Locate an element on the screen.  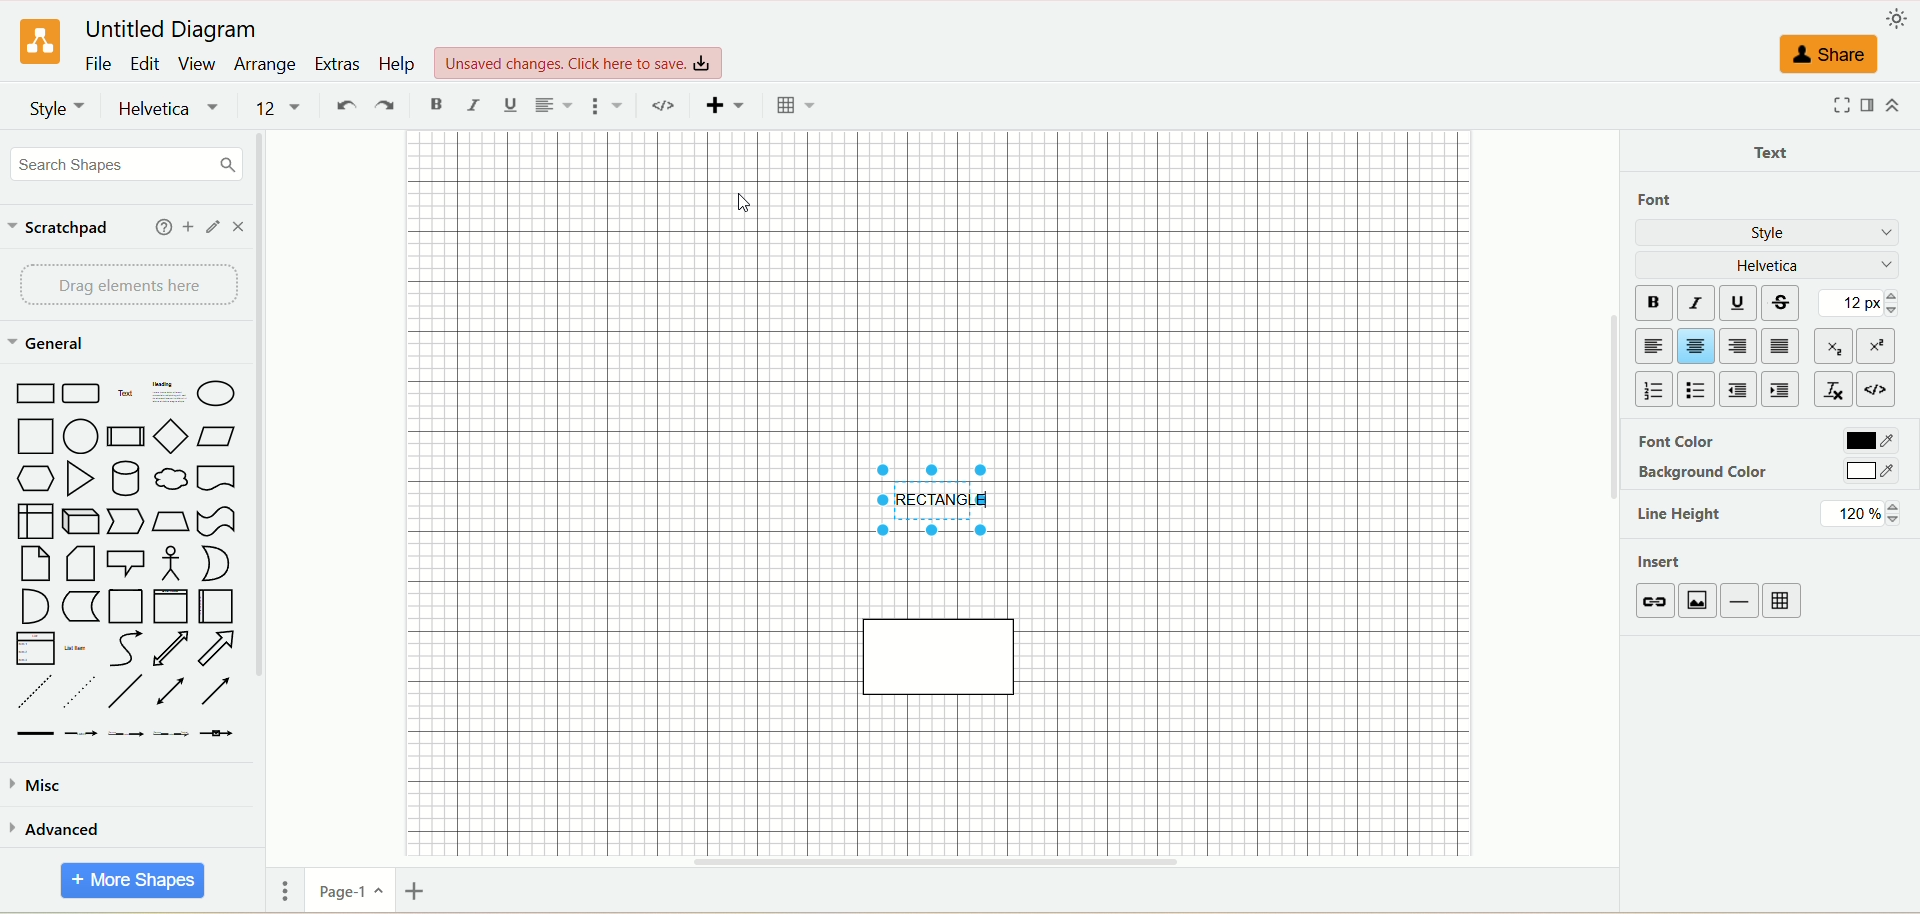
triangle is located at coordinates (82, 479).